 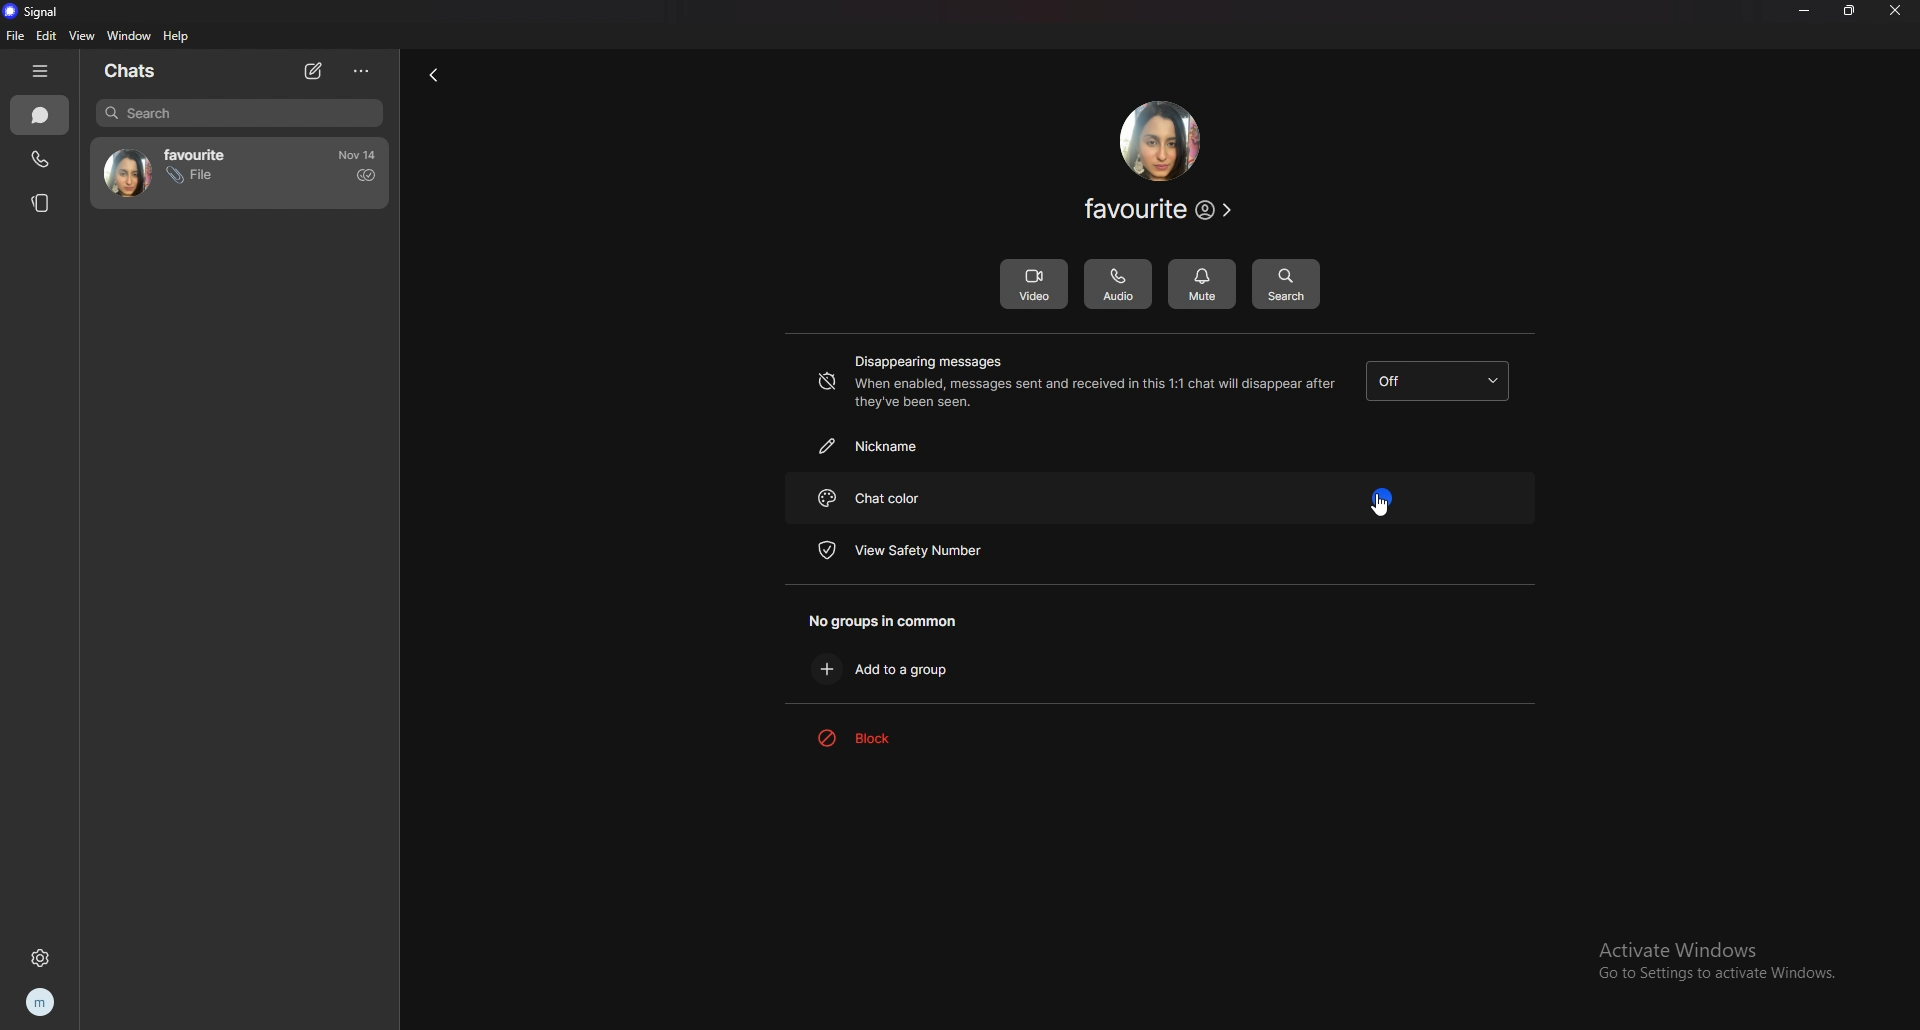 What do you see at coordinates (129, 36) in the screenshot?
I see `window` at bounding box center [129, 36].